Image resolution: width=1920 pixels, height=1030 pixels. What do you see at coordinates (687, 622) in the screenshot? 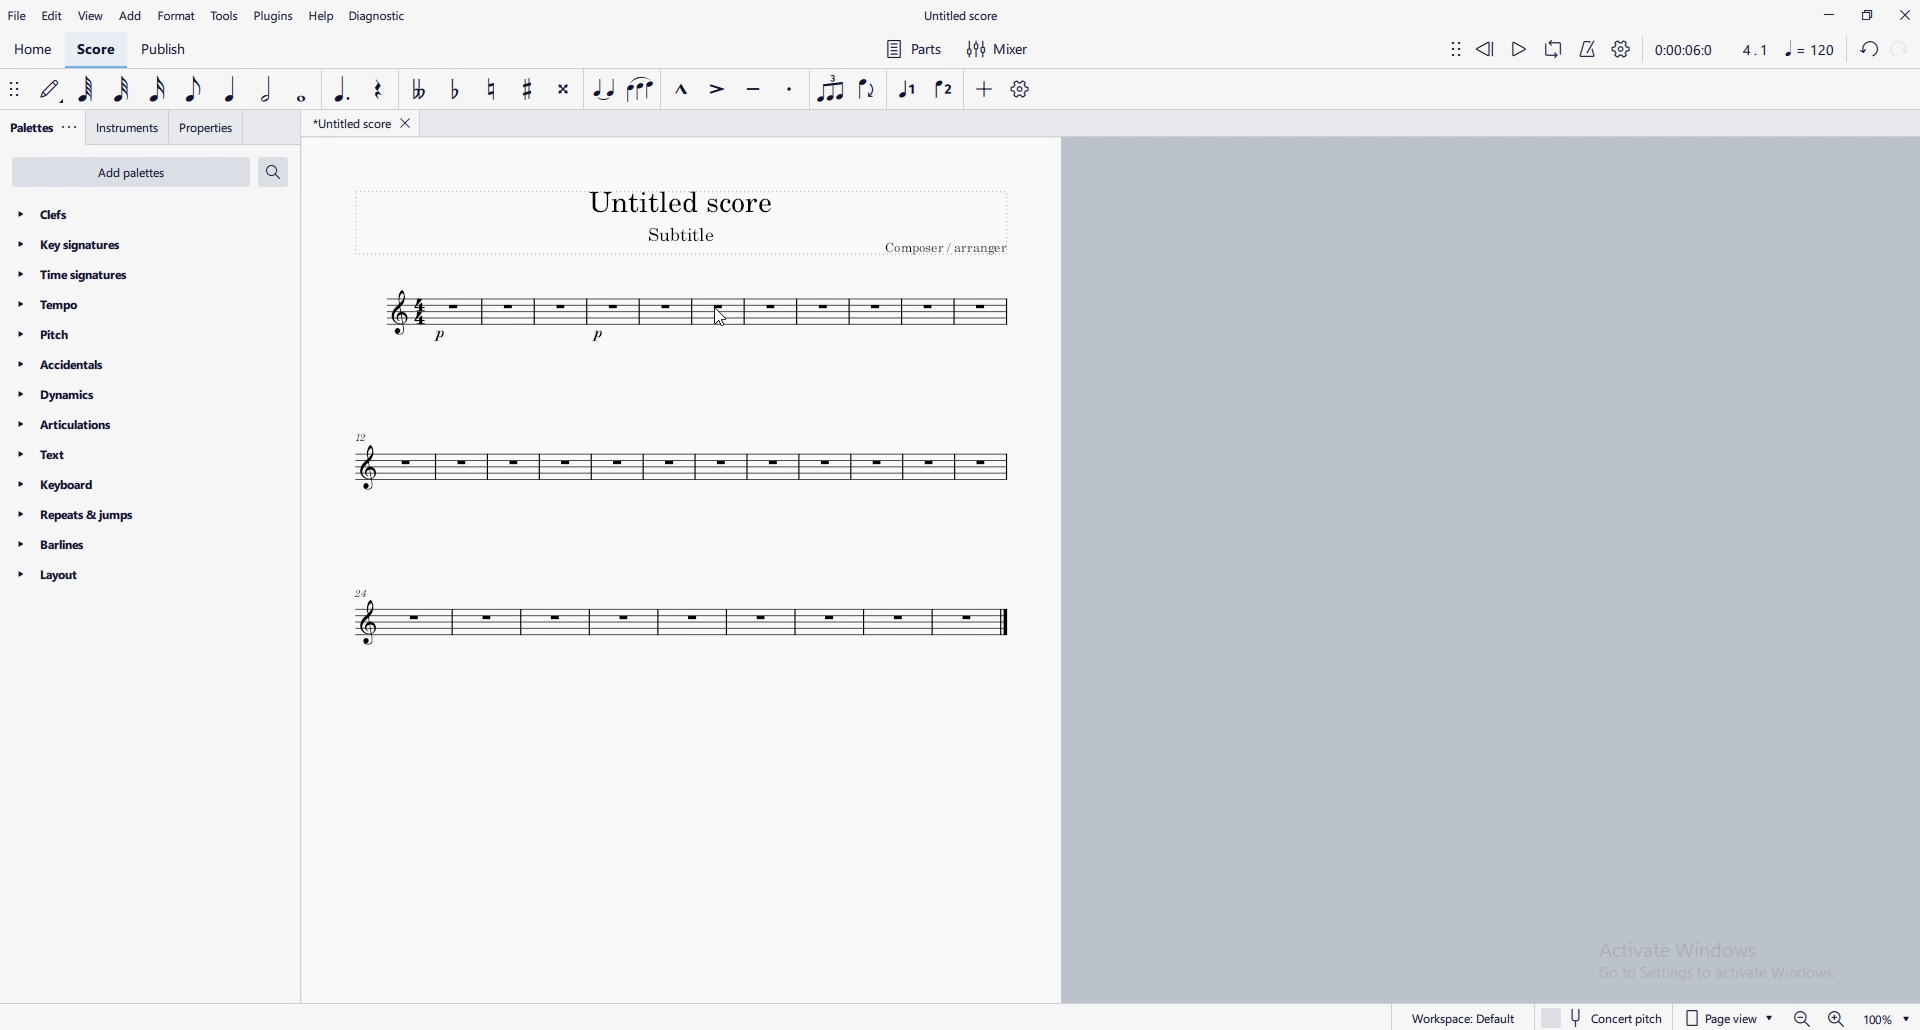
I see `tune` at bounding box center [687, 622].